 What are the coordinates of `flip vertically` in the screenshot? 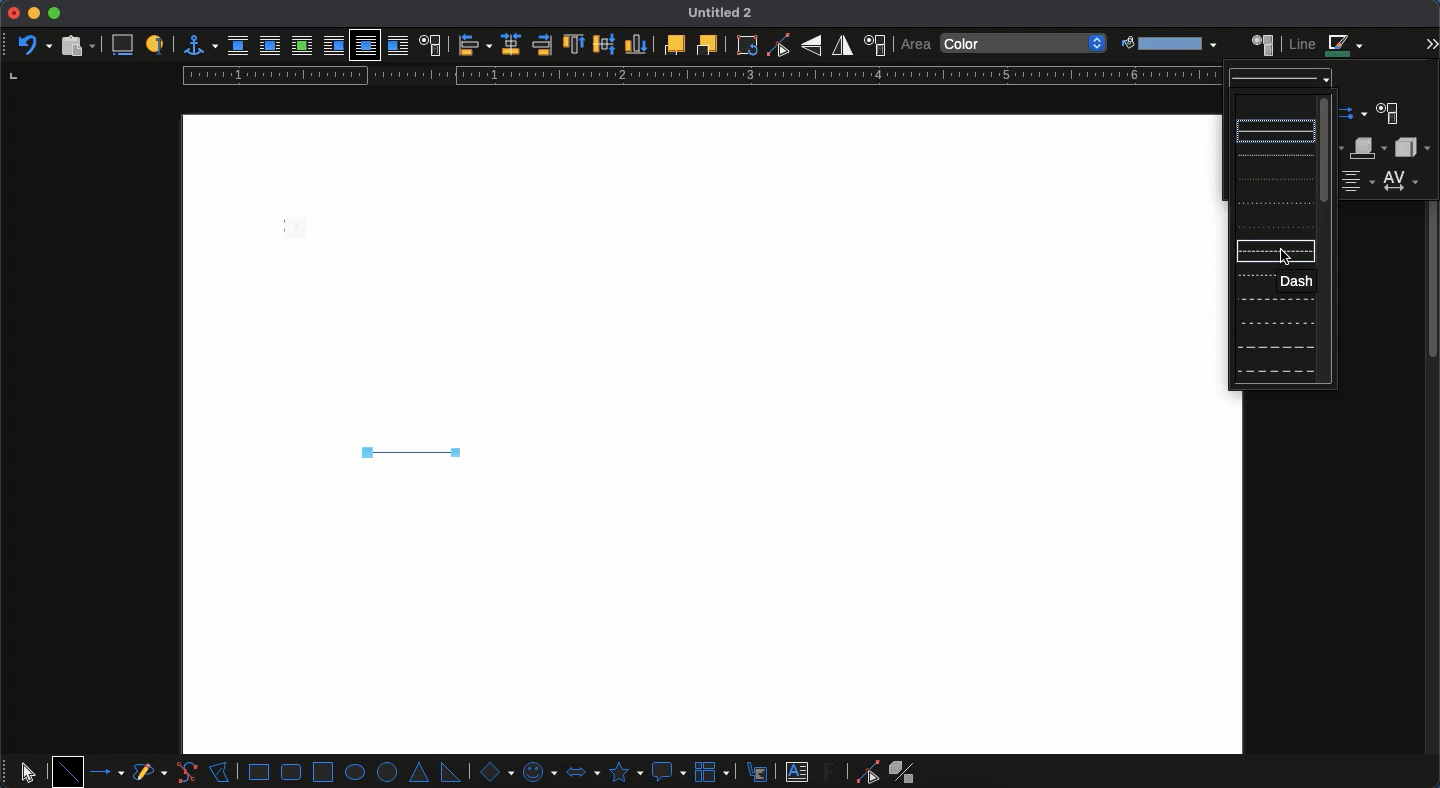 It's located at (811, 45).